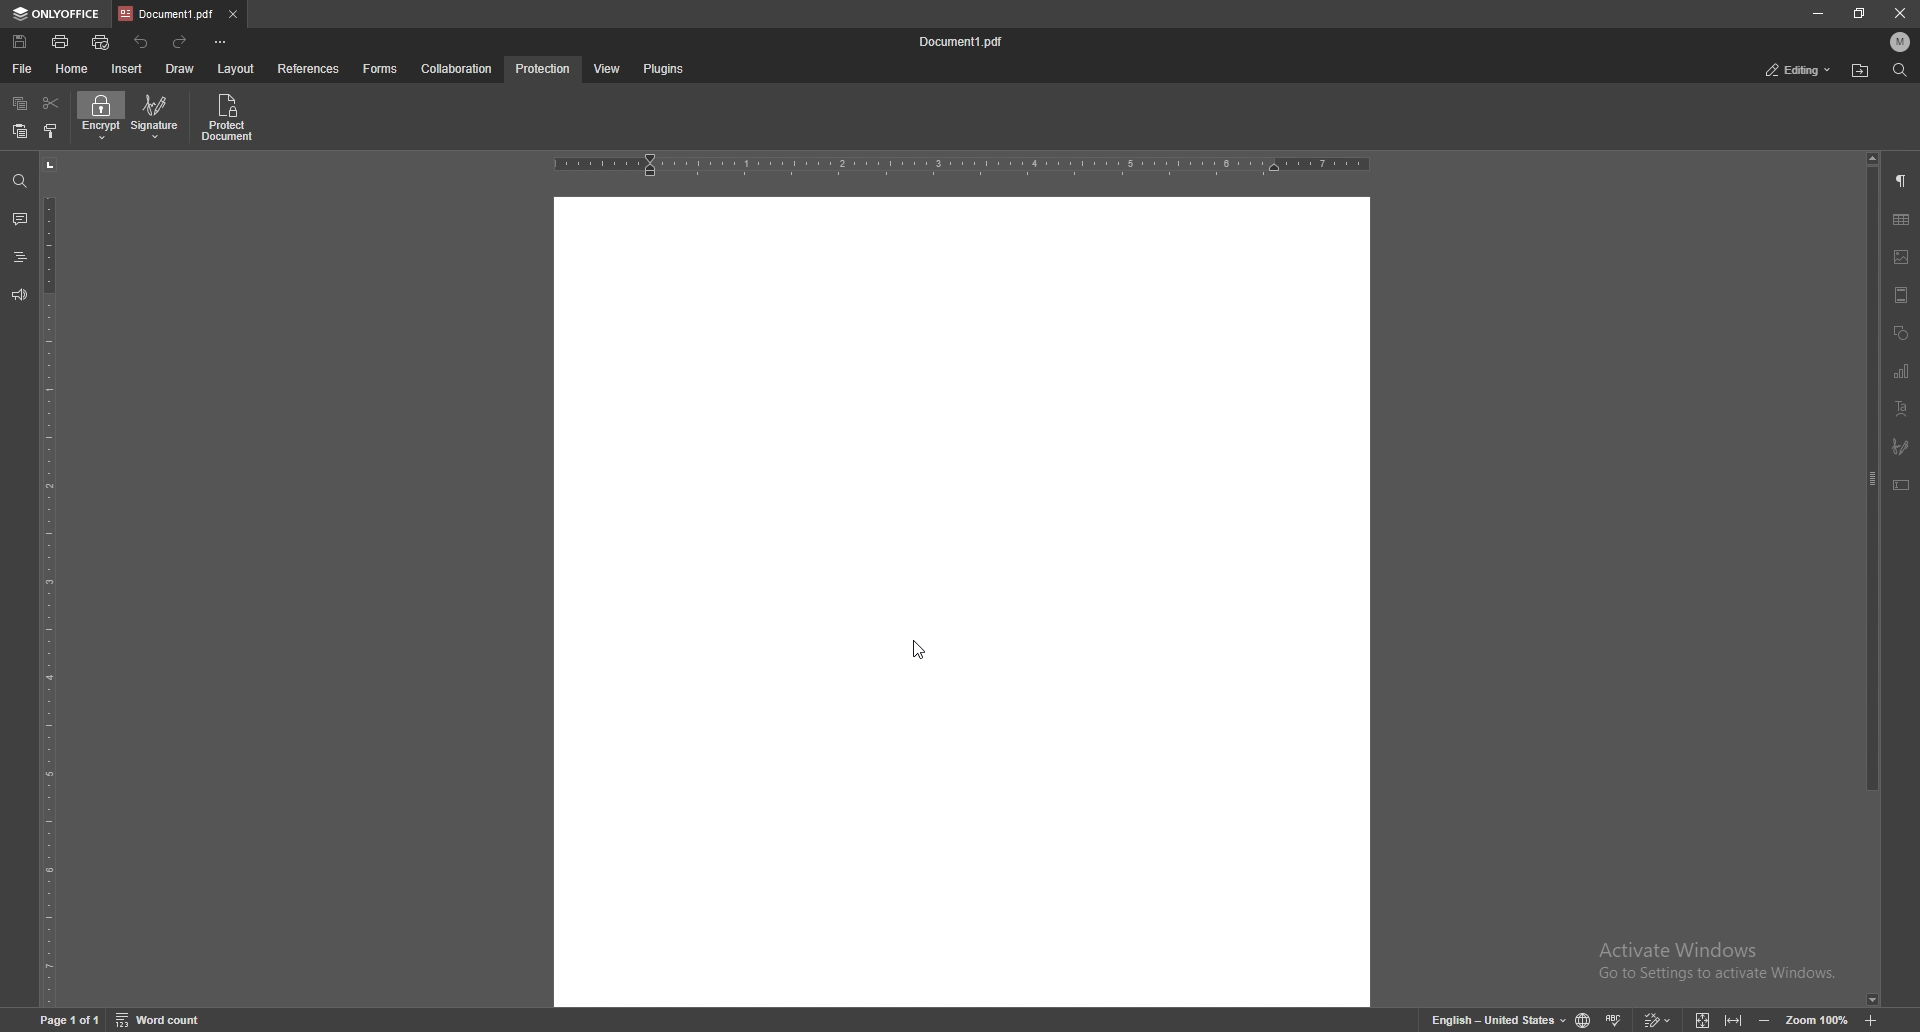 The image size is (1920, 1032). Describe the element at coordinates (1799, 70) in the screenshot. I see `status` at that location.